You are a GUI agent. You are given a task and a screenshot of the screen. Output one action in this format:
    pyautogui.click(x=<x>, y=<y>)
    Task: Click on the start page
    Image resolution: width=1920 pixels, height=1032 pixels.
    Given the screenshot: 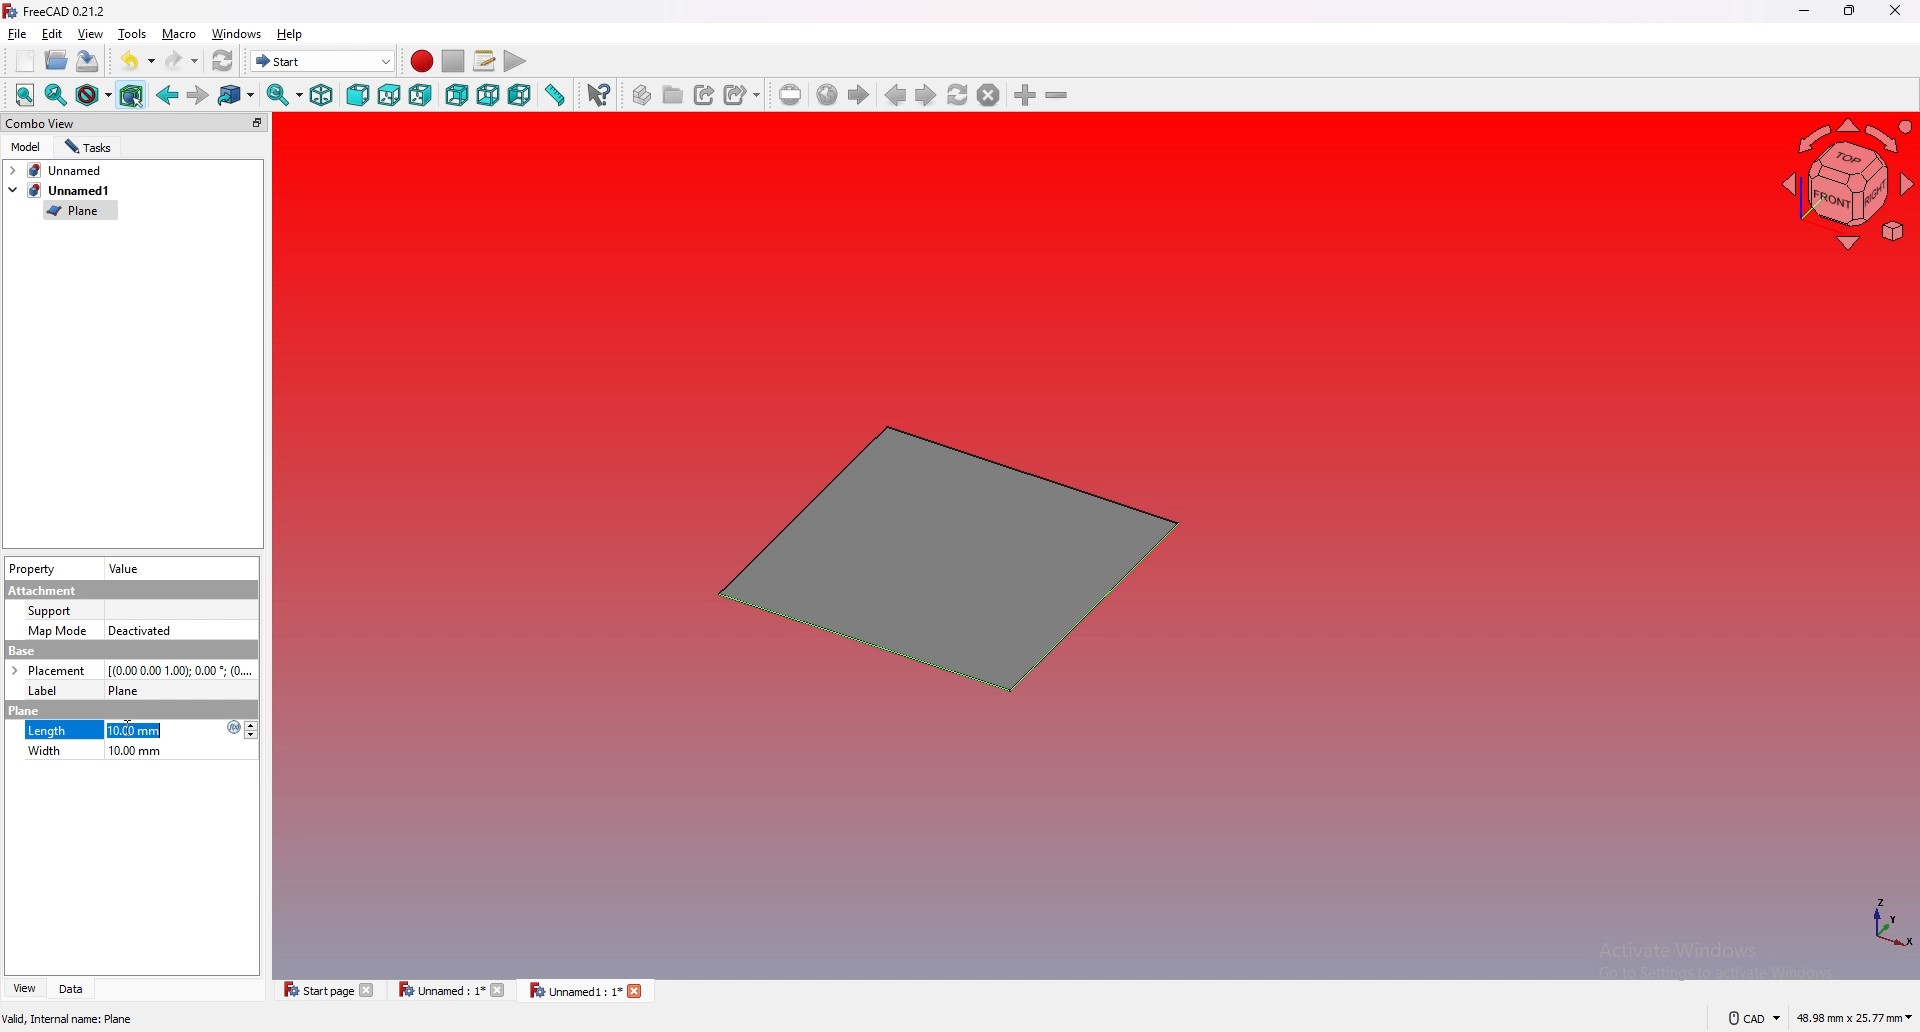 What is the action you would take?
    pyautogui.click(x=330, y=988)
    